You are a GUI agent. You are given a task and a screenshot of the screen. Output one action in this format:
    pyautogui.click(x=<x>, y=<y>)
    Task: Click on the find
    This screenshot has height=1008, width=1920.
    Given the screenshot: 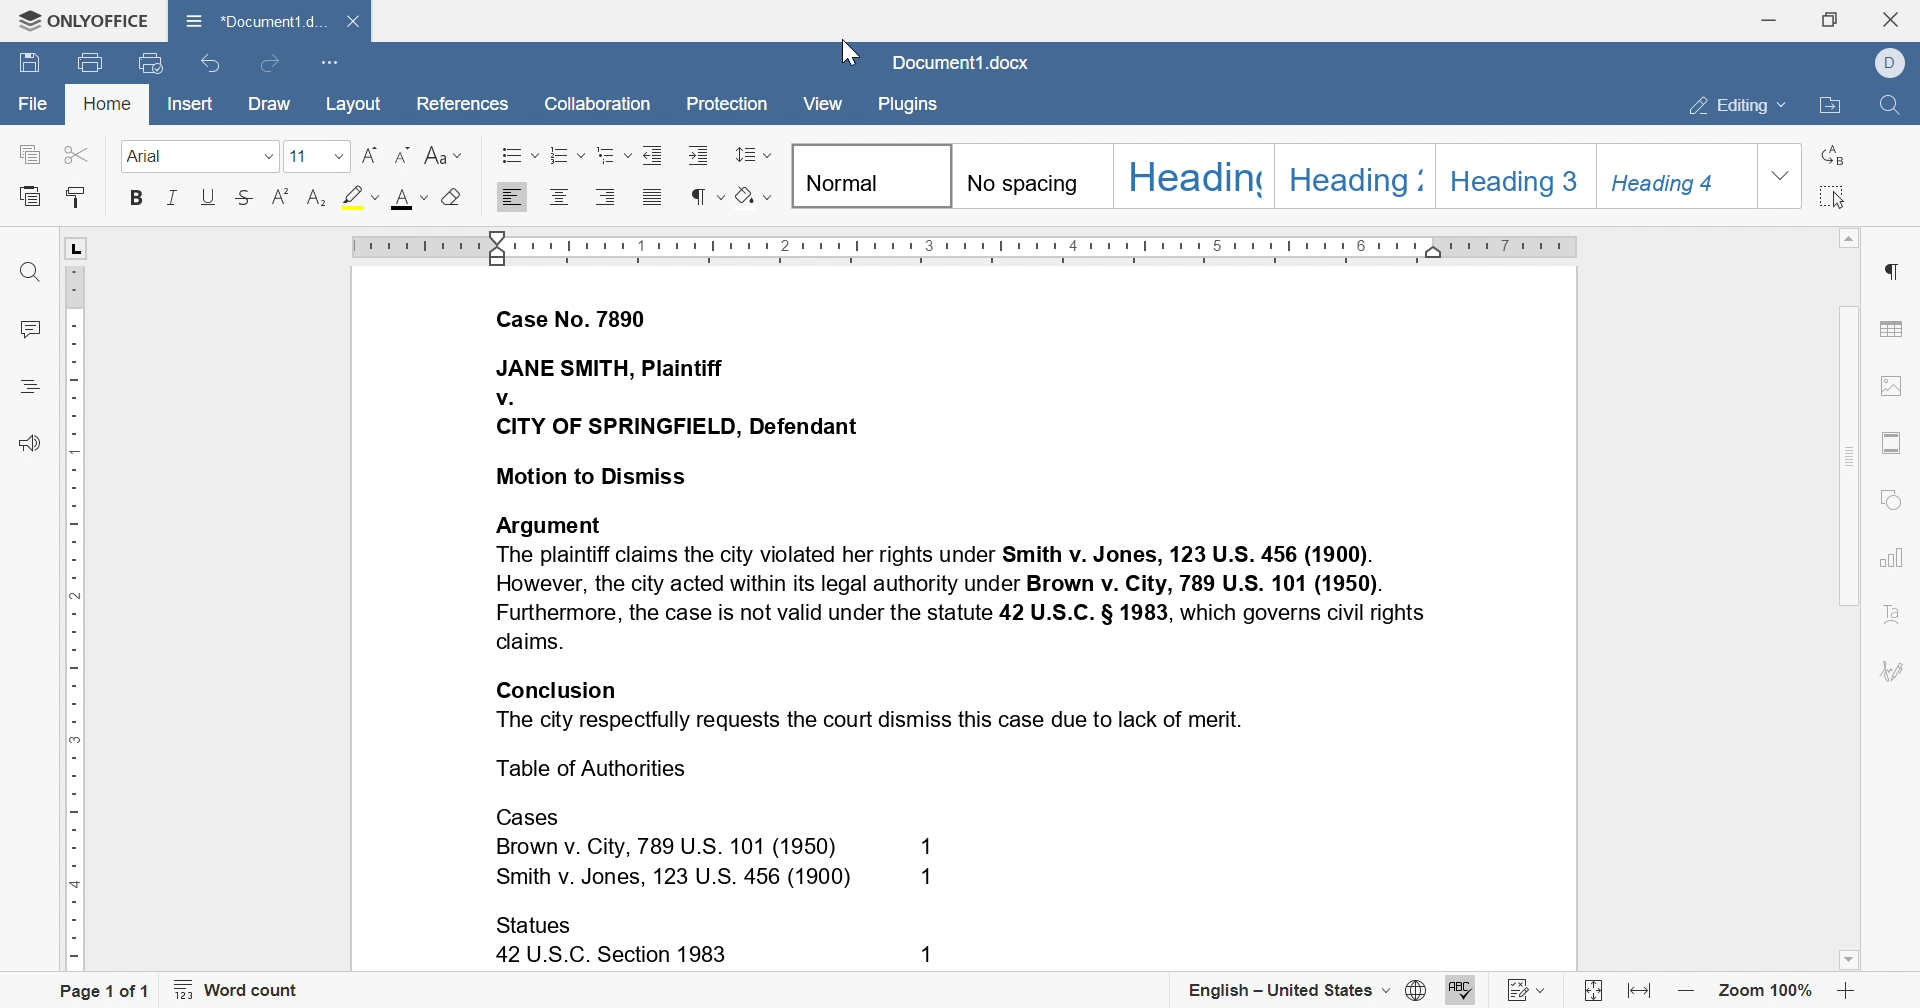 What is the action you would take?
    pyautogui.click(x=1898, y=107)
    